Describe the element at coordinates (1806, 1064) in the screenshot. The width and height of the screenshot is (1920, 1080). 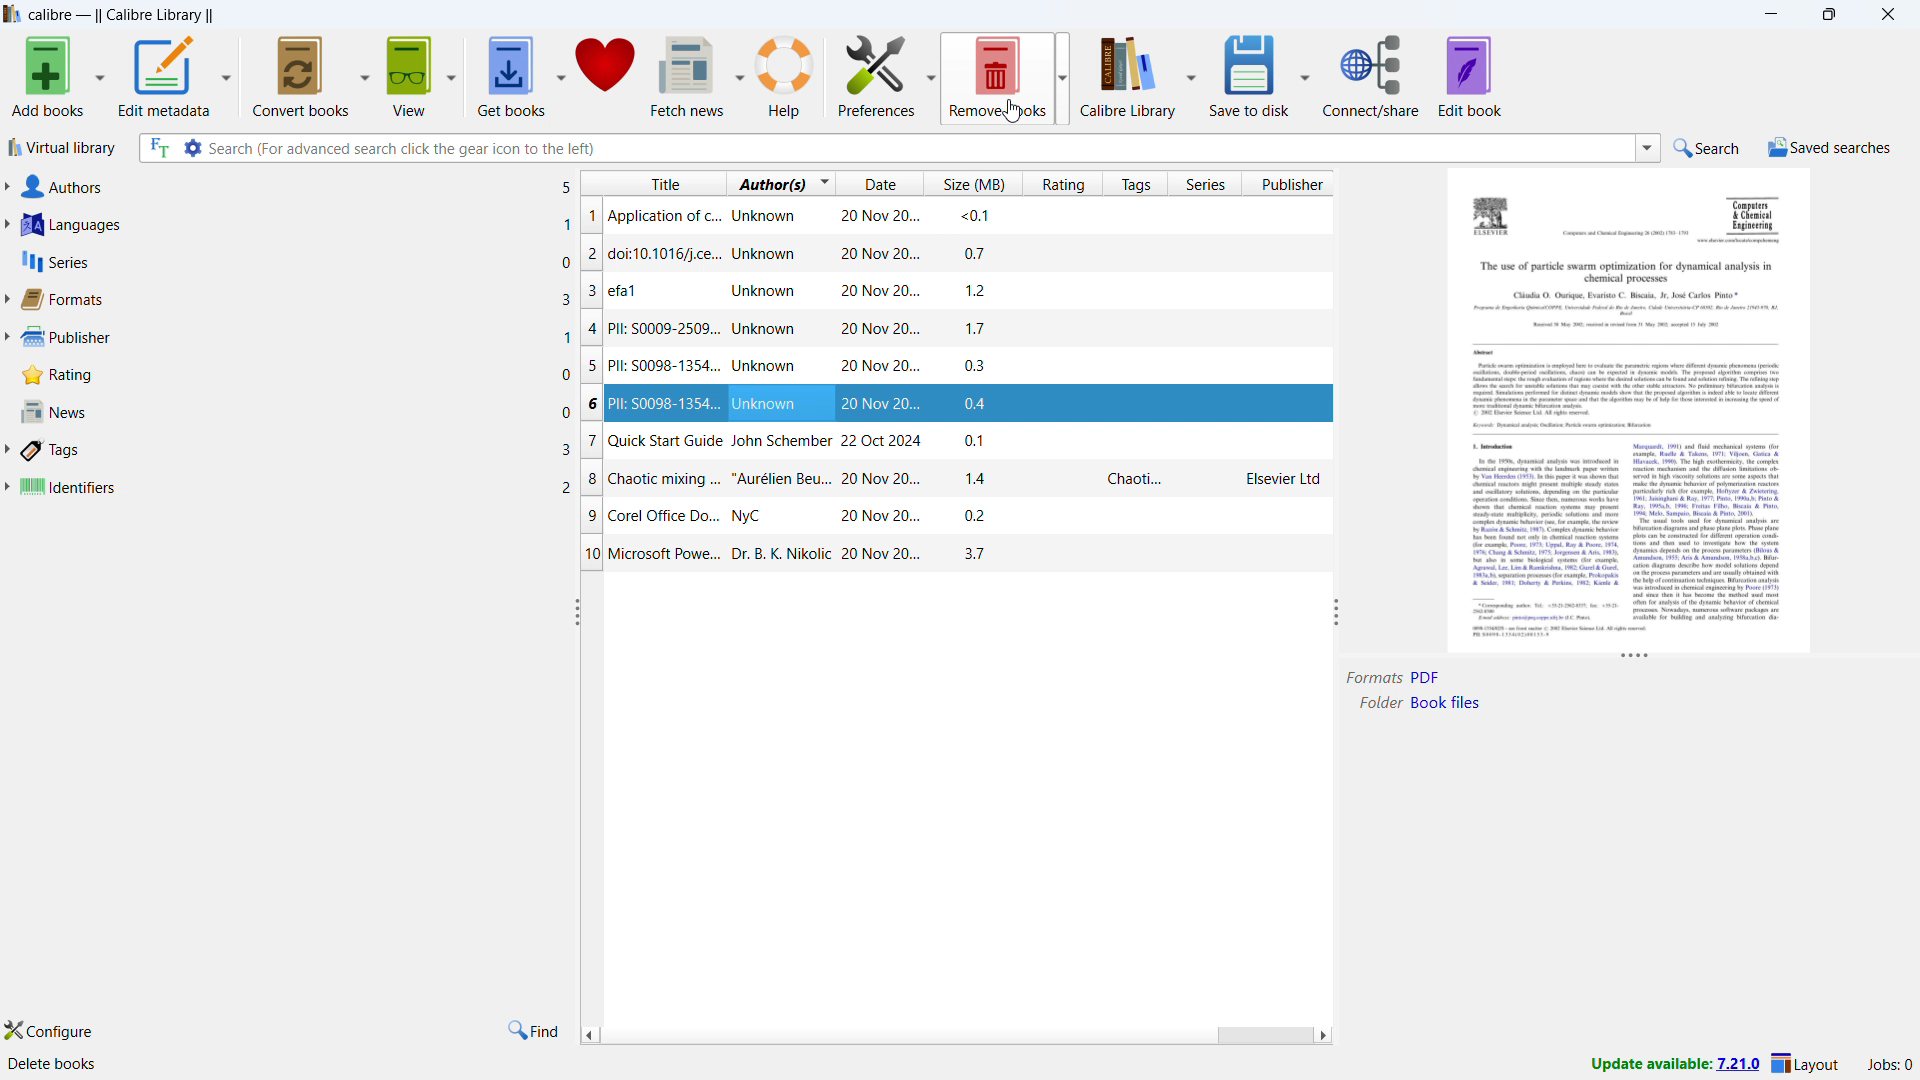
I see `layout` at that location.